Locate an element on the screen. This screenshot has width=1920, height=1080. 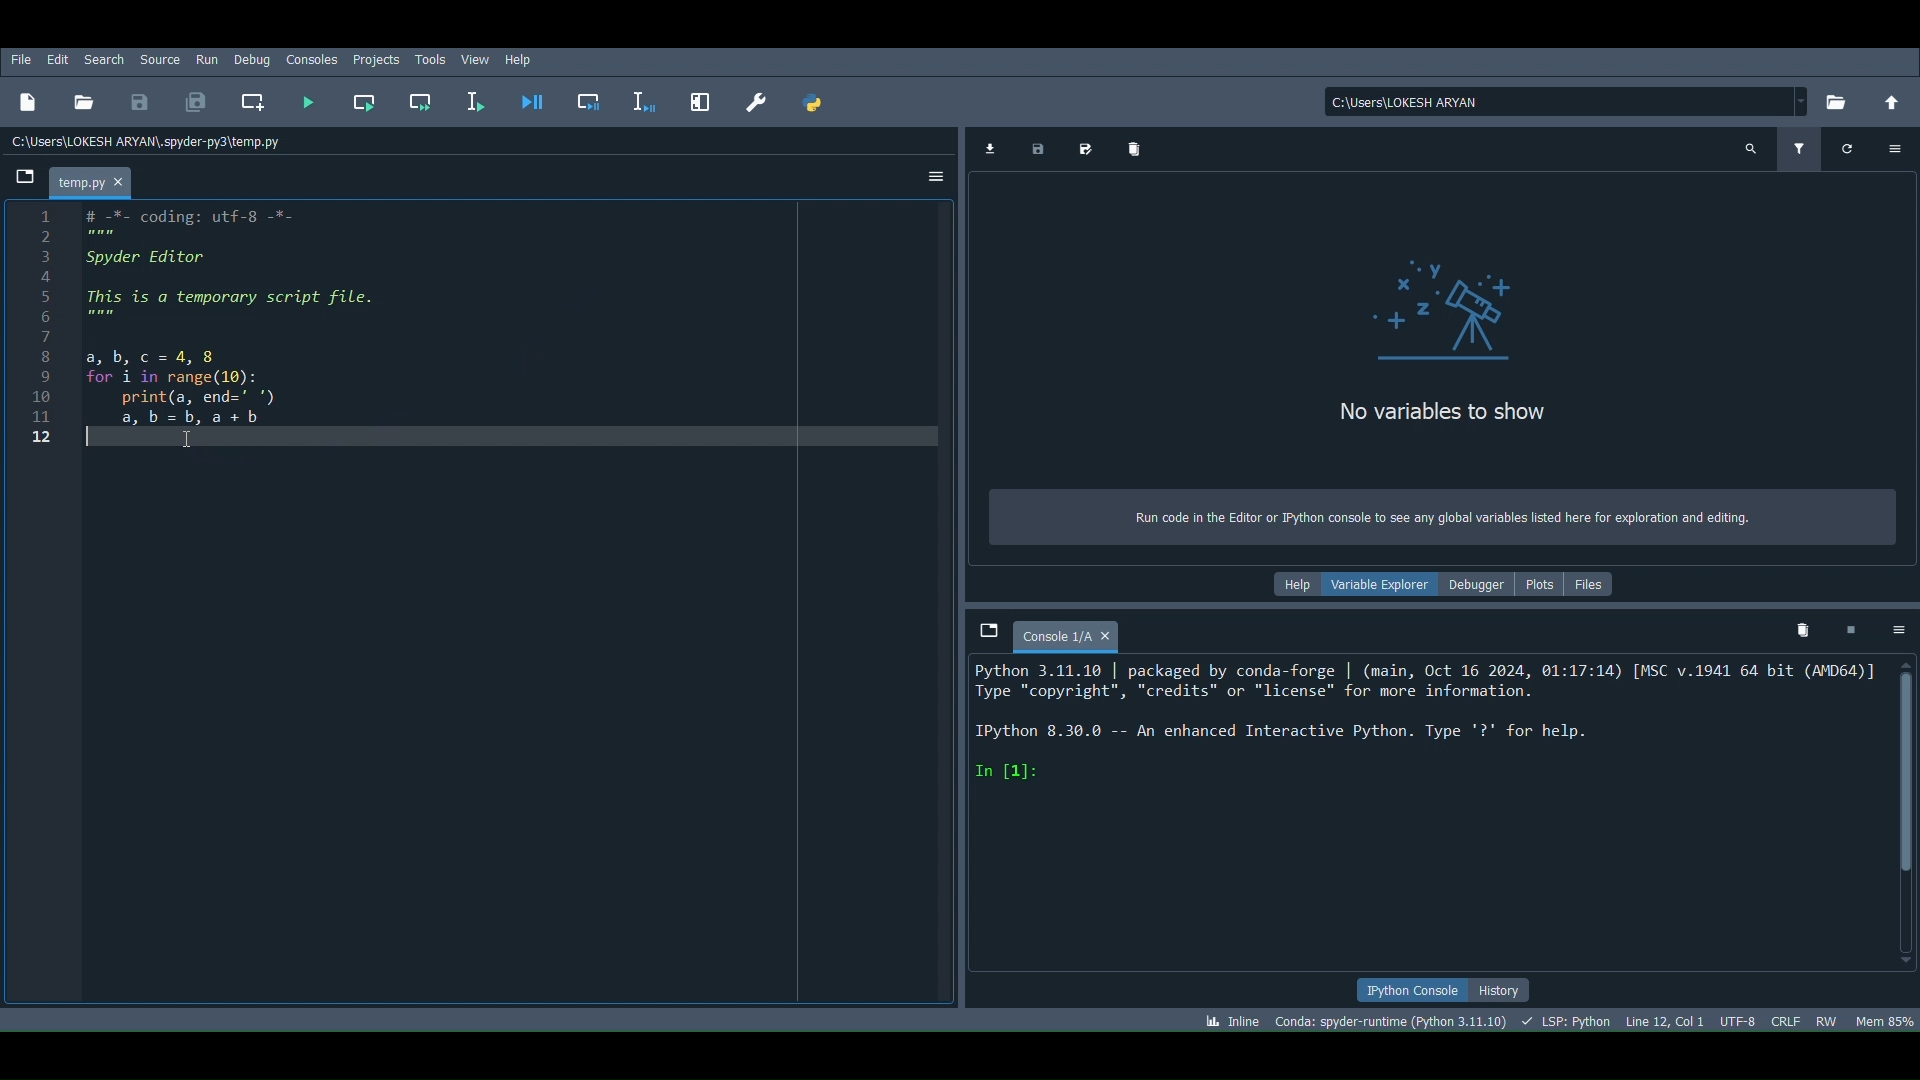
Browse tabs is located at coordinates (991, 629).